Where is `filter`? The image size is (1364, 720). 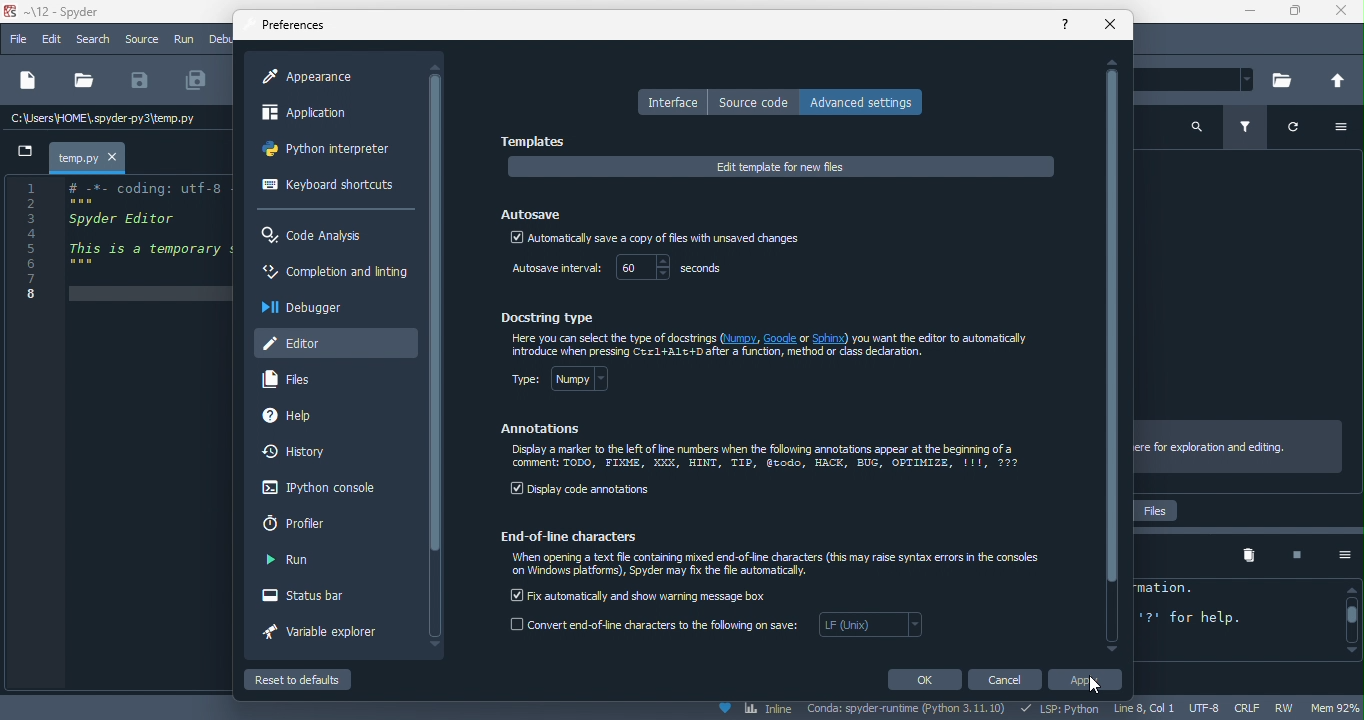 filter is located at coordinates (1249, 129).